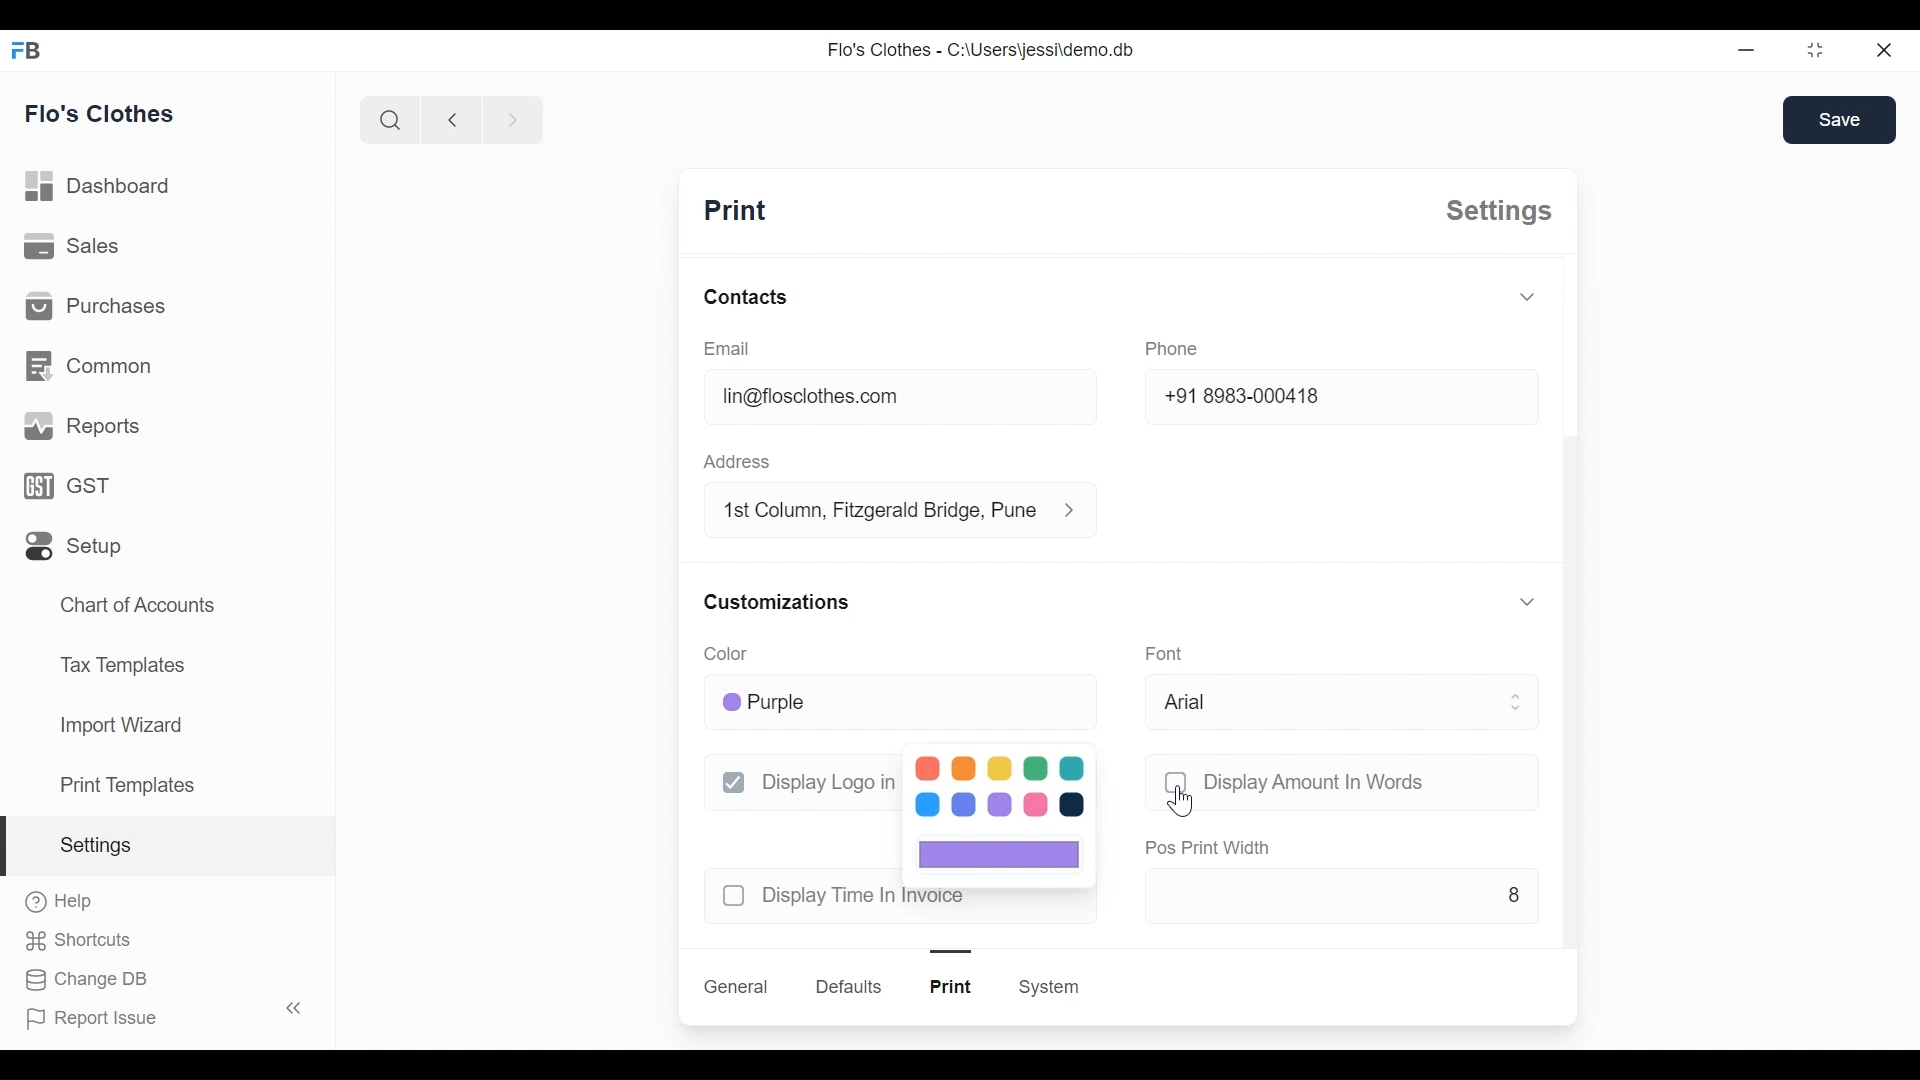 This screenshot has width=1920, height=1080. What do you see at coordinates (94, 845) in the screenshot?
I see `settings` at bounding box center [94, 845].